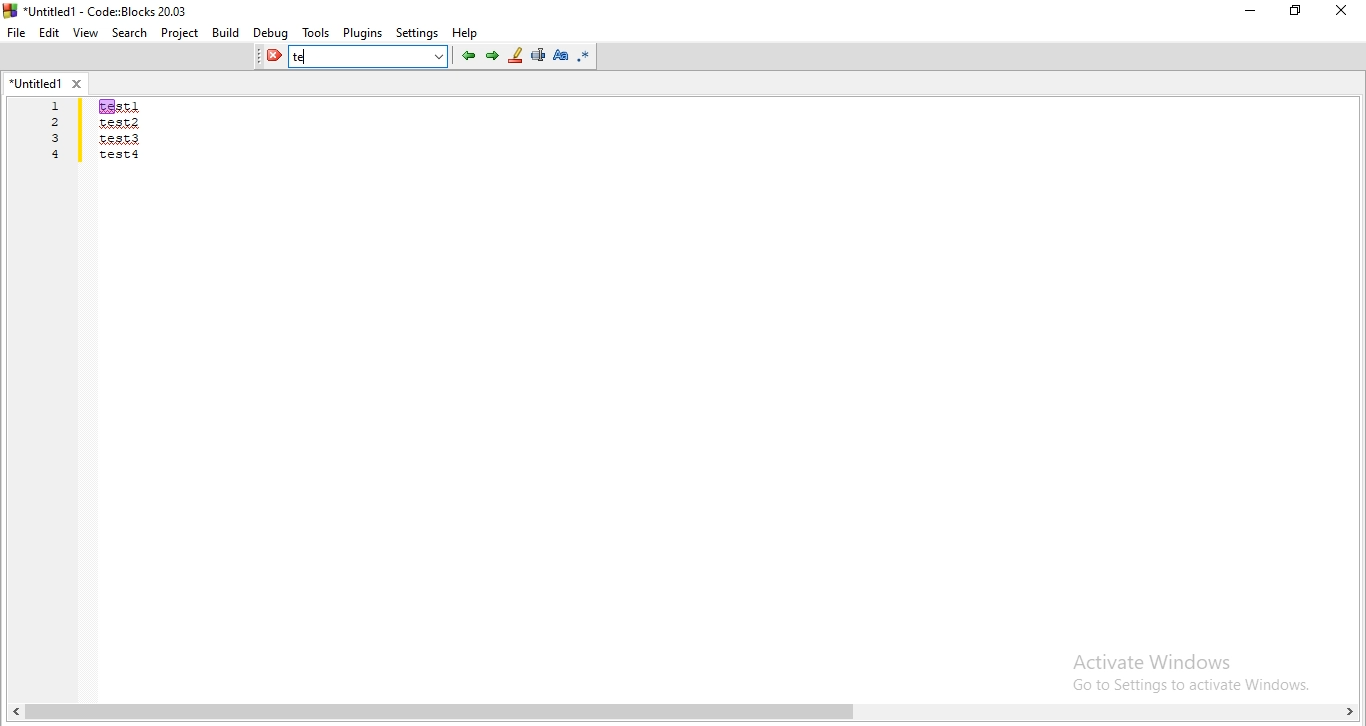 Image resolution: width=1366 pixels, height=726 pixels. I want to click on Plugins, so click(362, 33).